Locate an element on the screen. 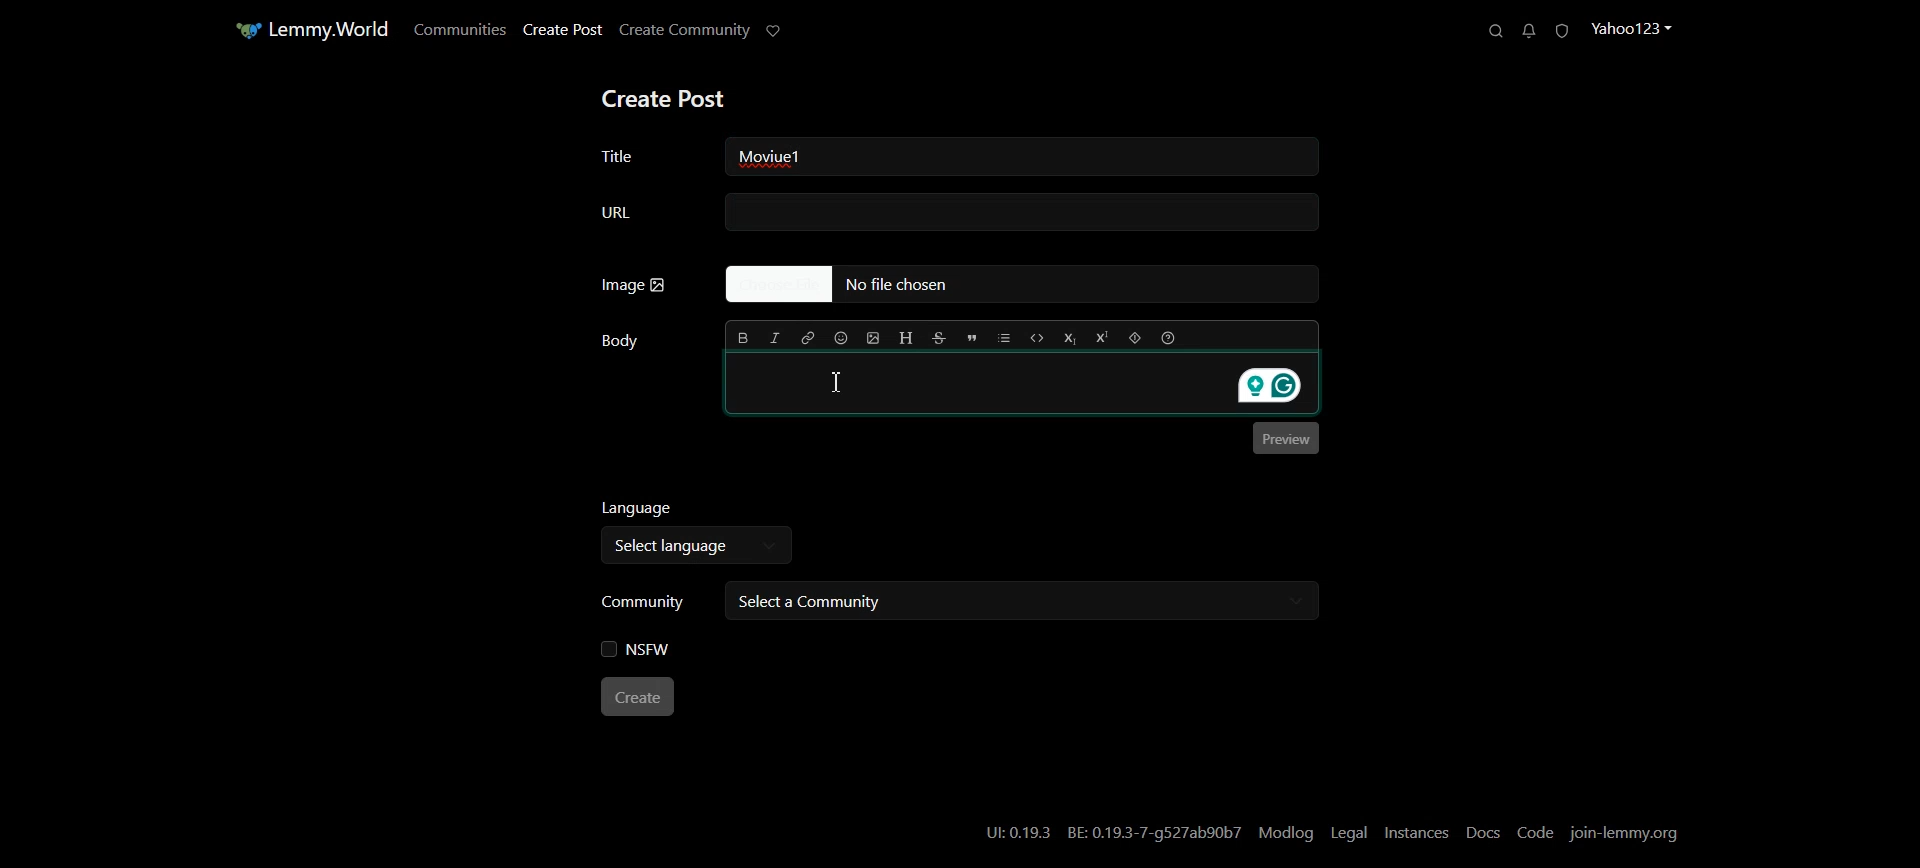  Strikethrough is located at coordinates (940, 338).